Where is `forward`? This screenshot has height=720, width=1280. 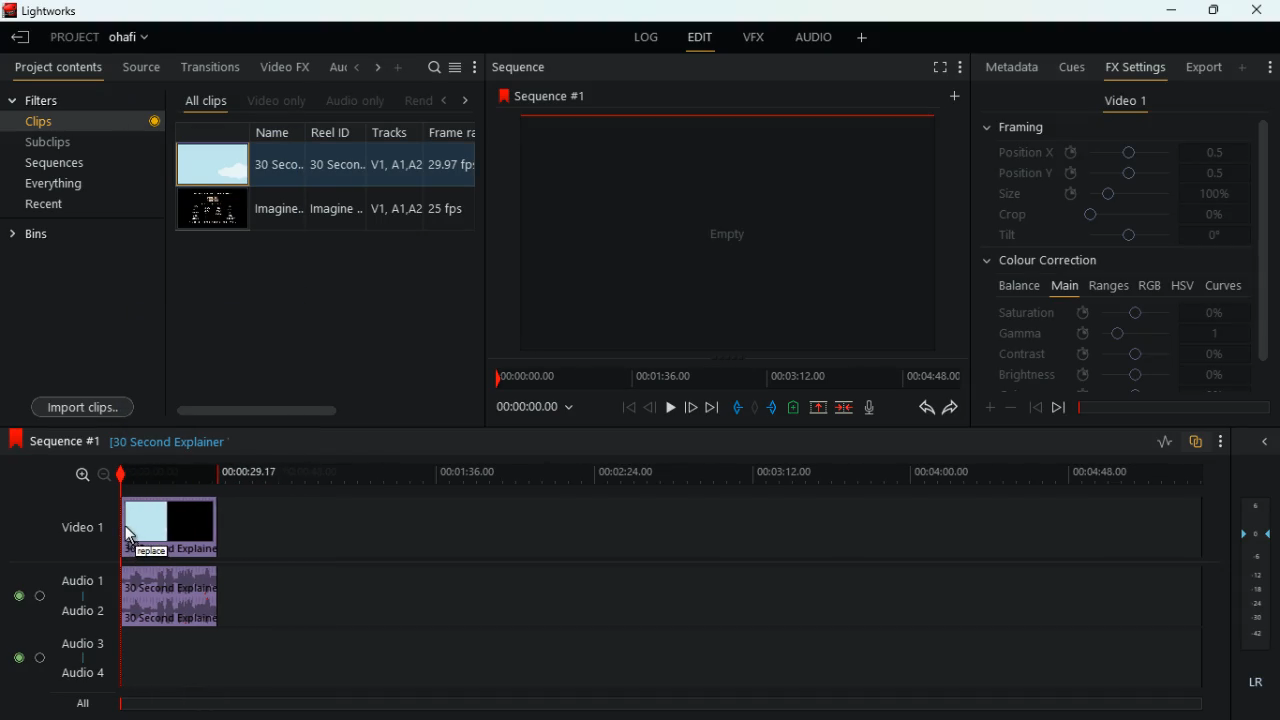
forward is located at coordinates (950, 407).